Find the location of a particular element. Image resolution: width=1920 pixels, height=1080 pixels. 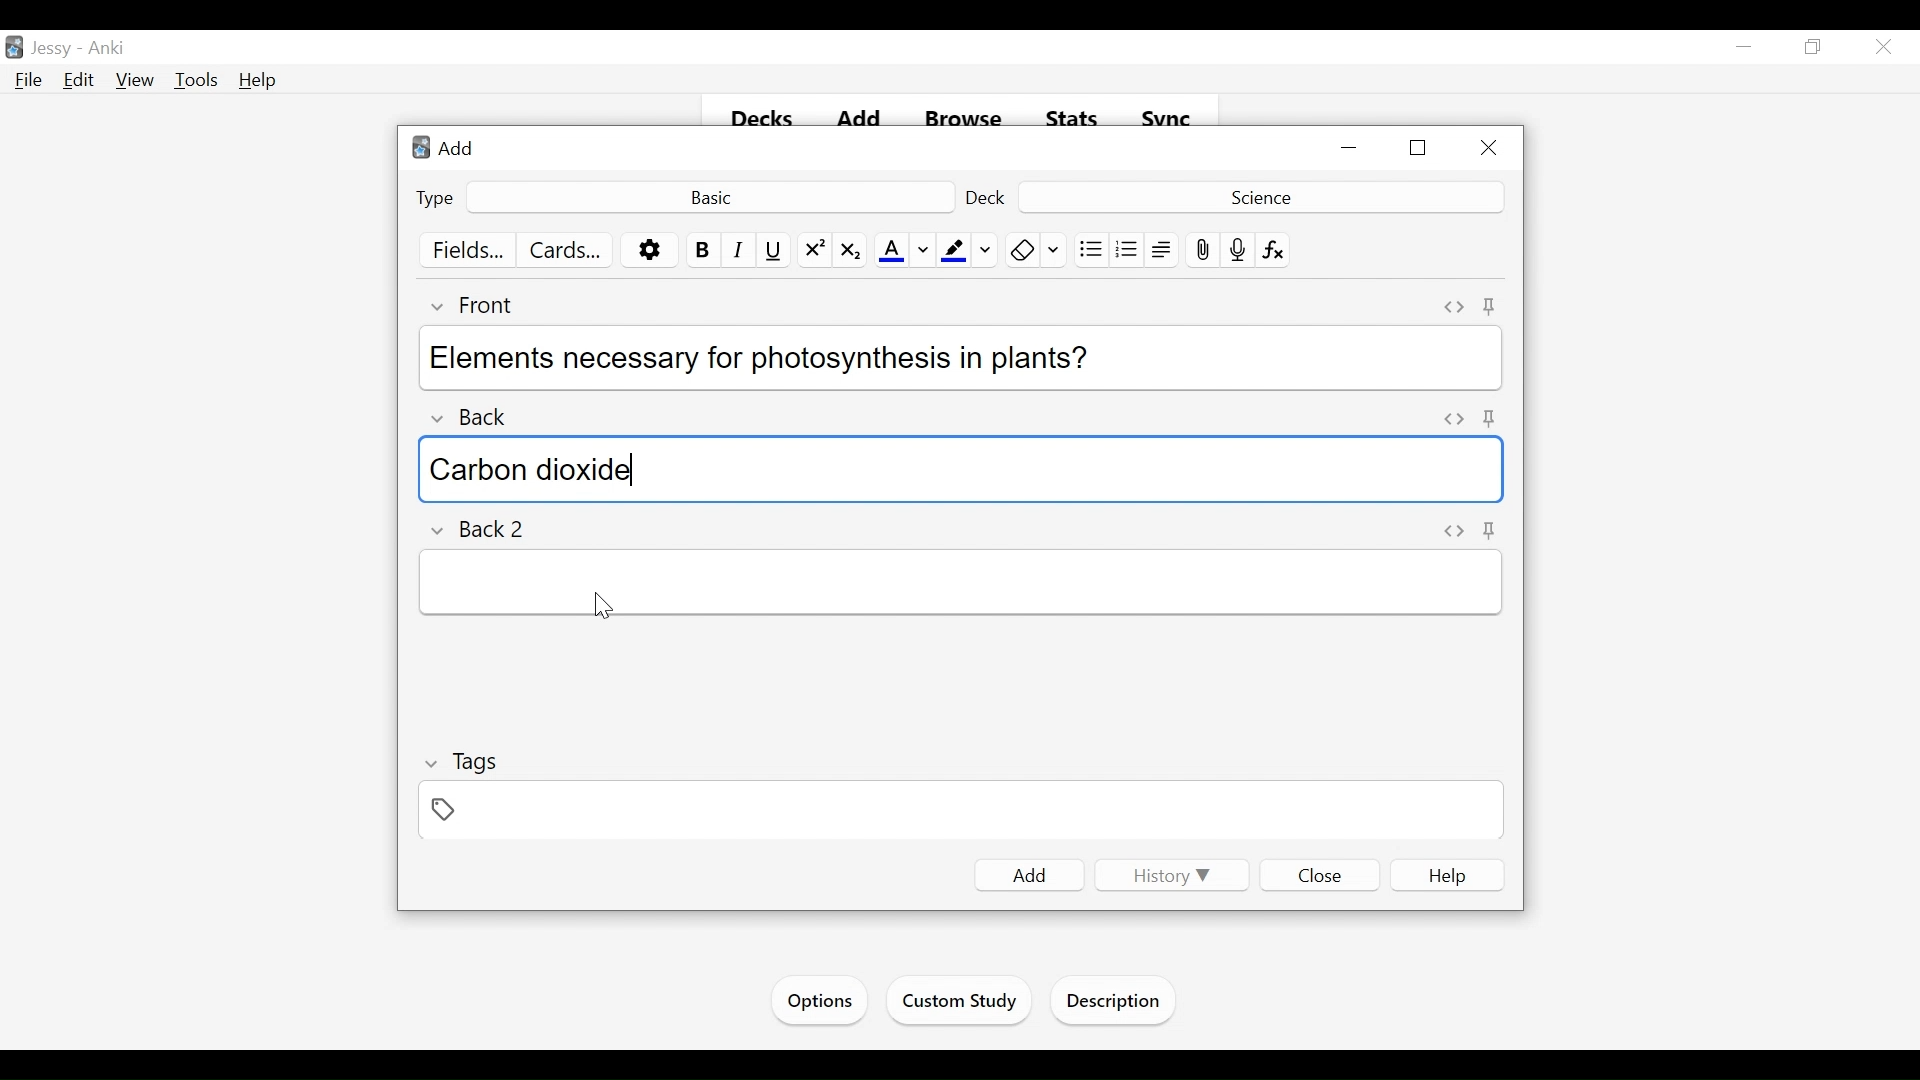

Customize Cards Template is located at coordinates (566, 250).